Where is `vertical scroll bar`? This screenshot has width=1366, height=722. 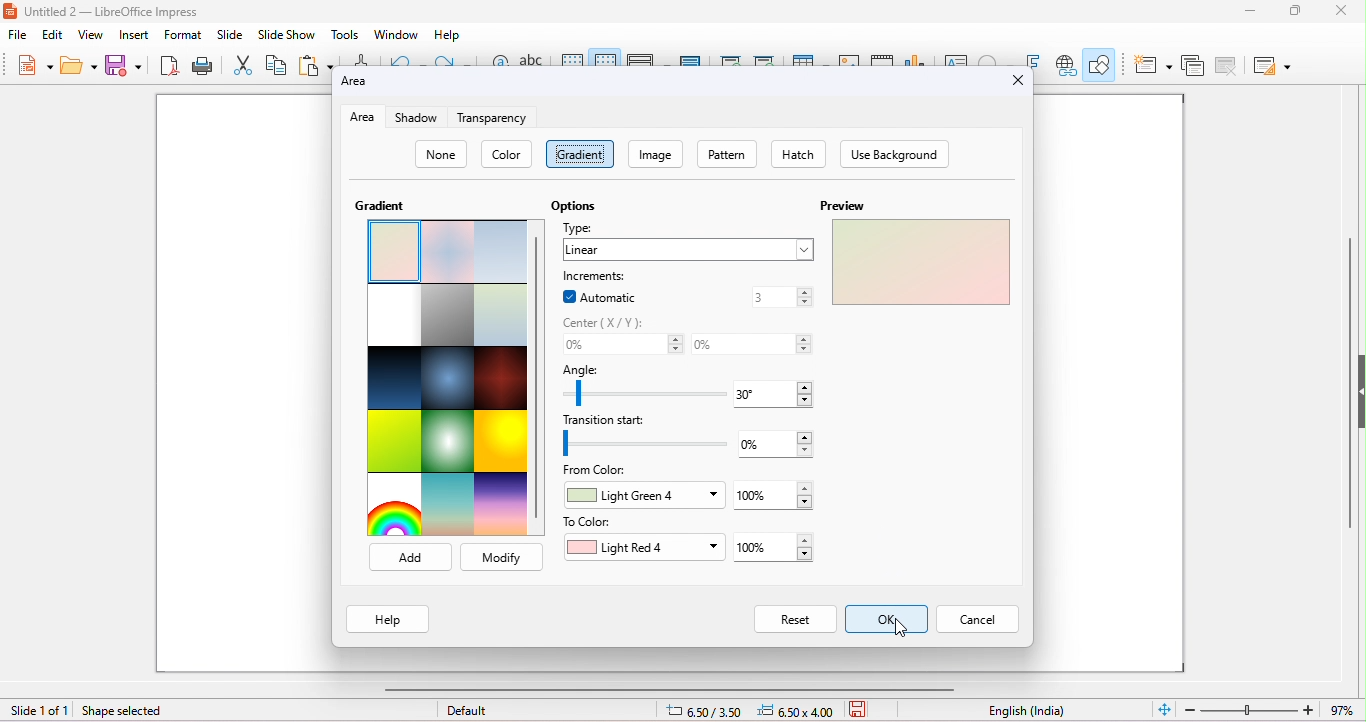 vertical scroll bar is located at coordinates (1347, 398).